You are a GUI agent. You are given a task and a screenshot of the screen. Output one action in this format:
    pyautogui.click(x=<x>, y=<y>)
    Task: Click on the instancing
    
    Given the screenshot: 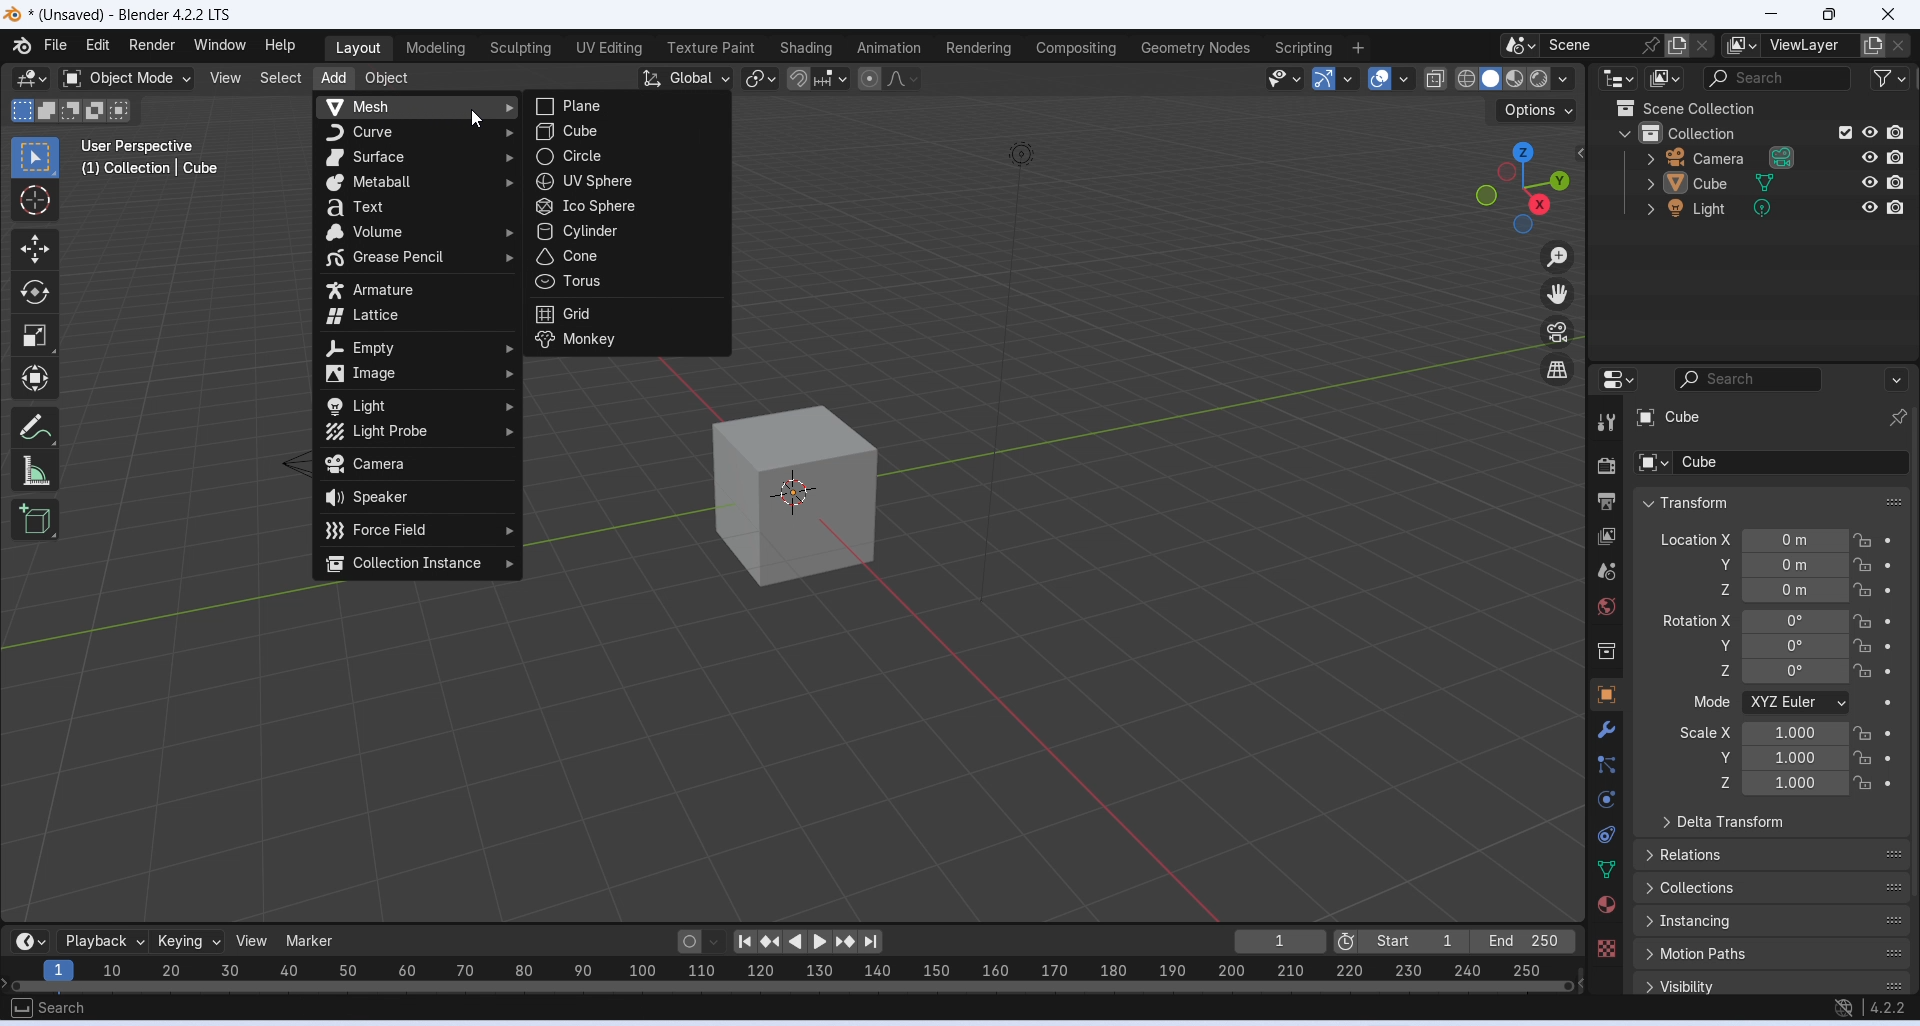 What is the action you would take?
    pyautogui.click(x=1773, y=921)
    